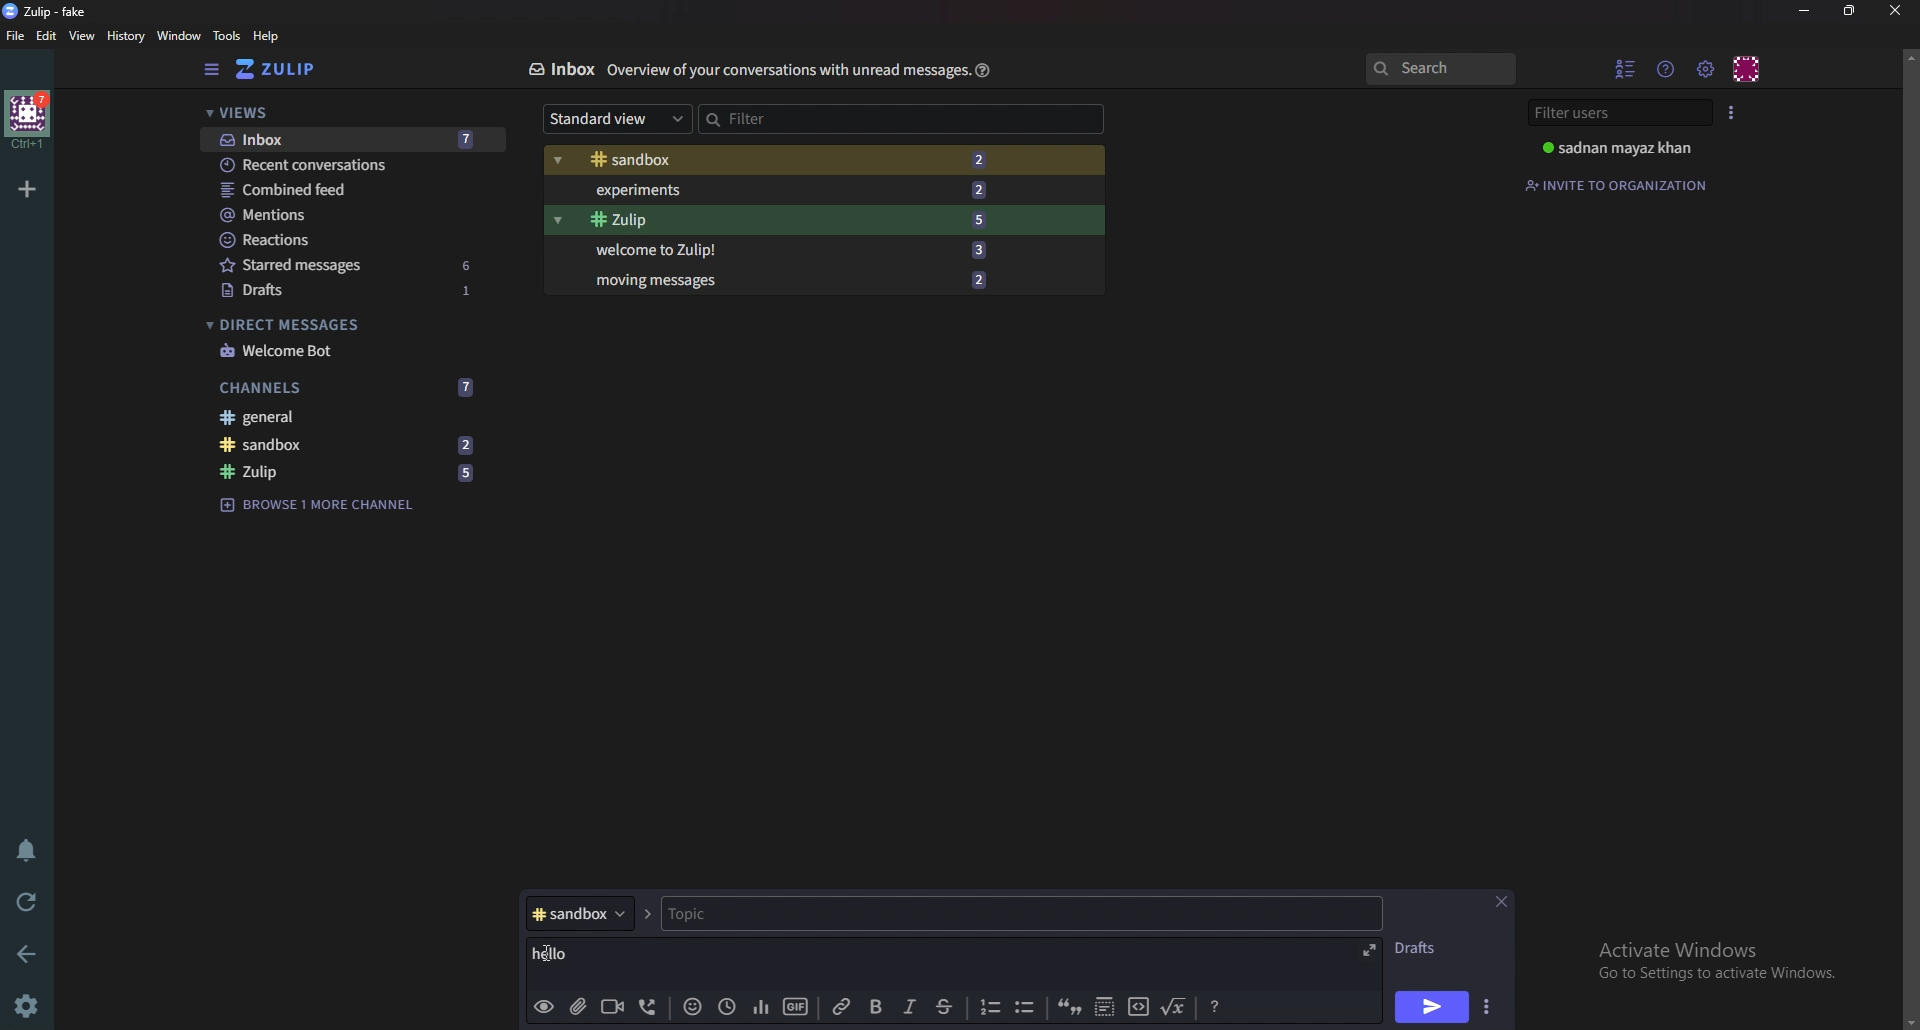 Image resolution: width=1920 pixels, height=1030 pixels. I want to click on Add organization, so click(30, 189).